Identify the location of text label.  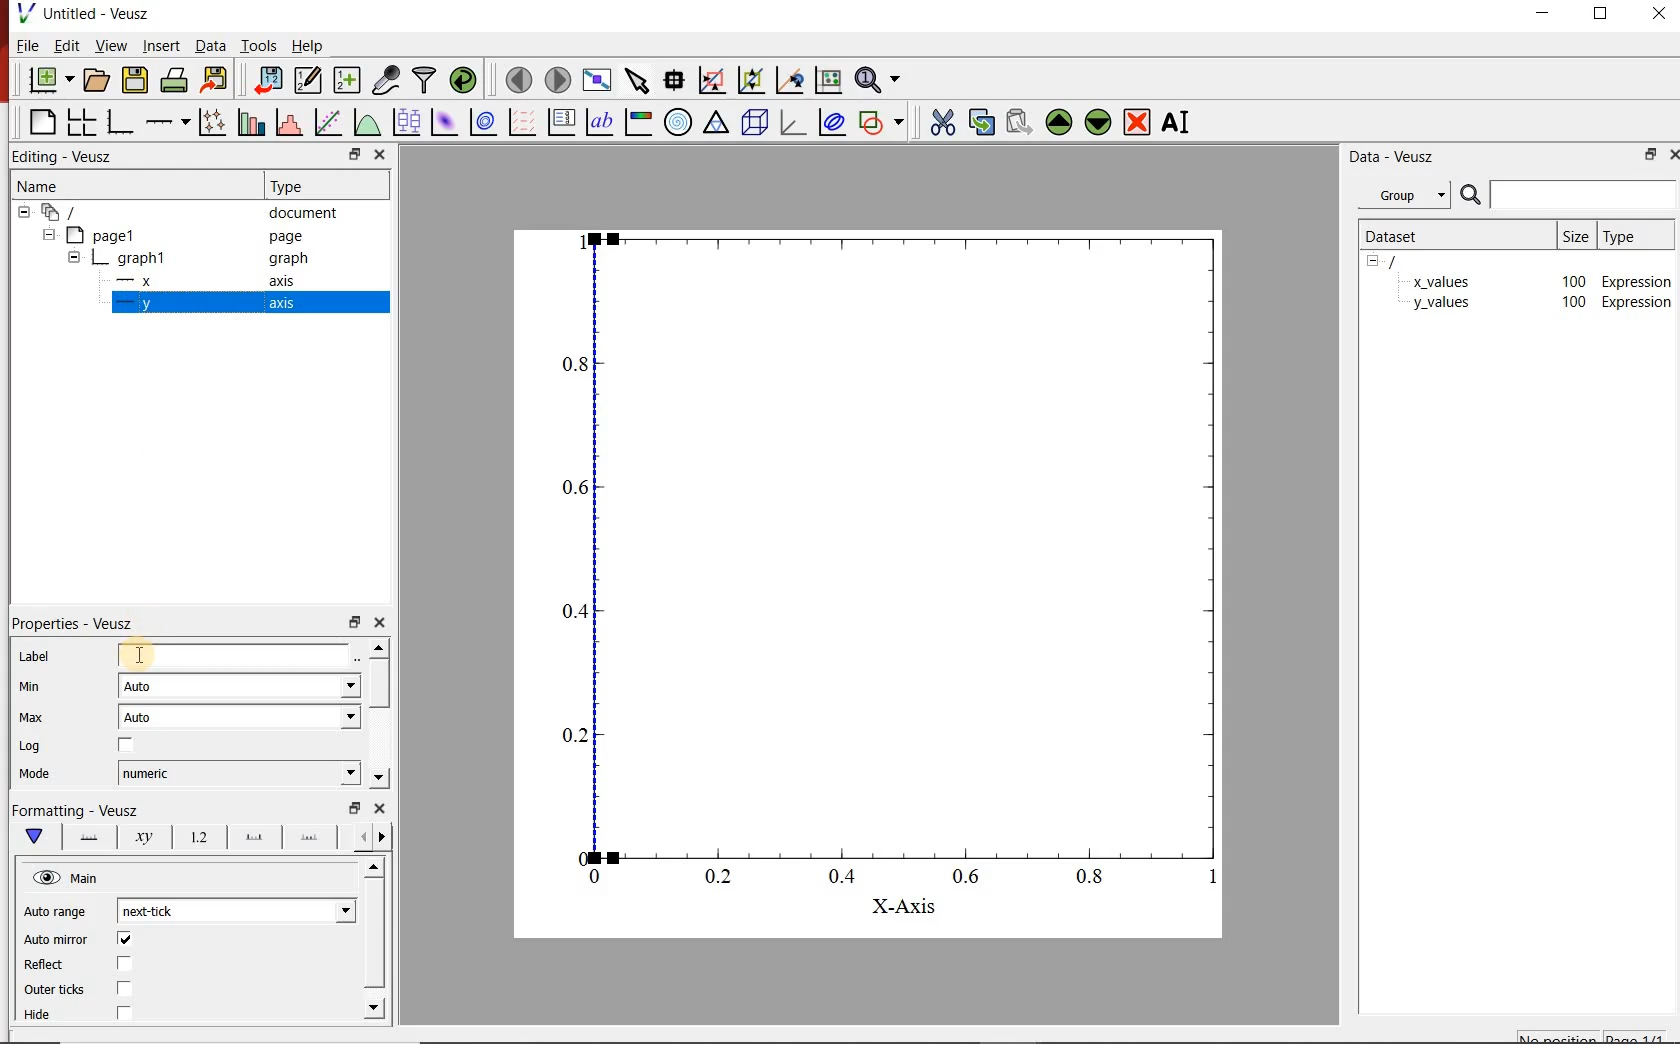
(597, 122).